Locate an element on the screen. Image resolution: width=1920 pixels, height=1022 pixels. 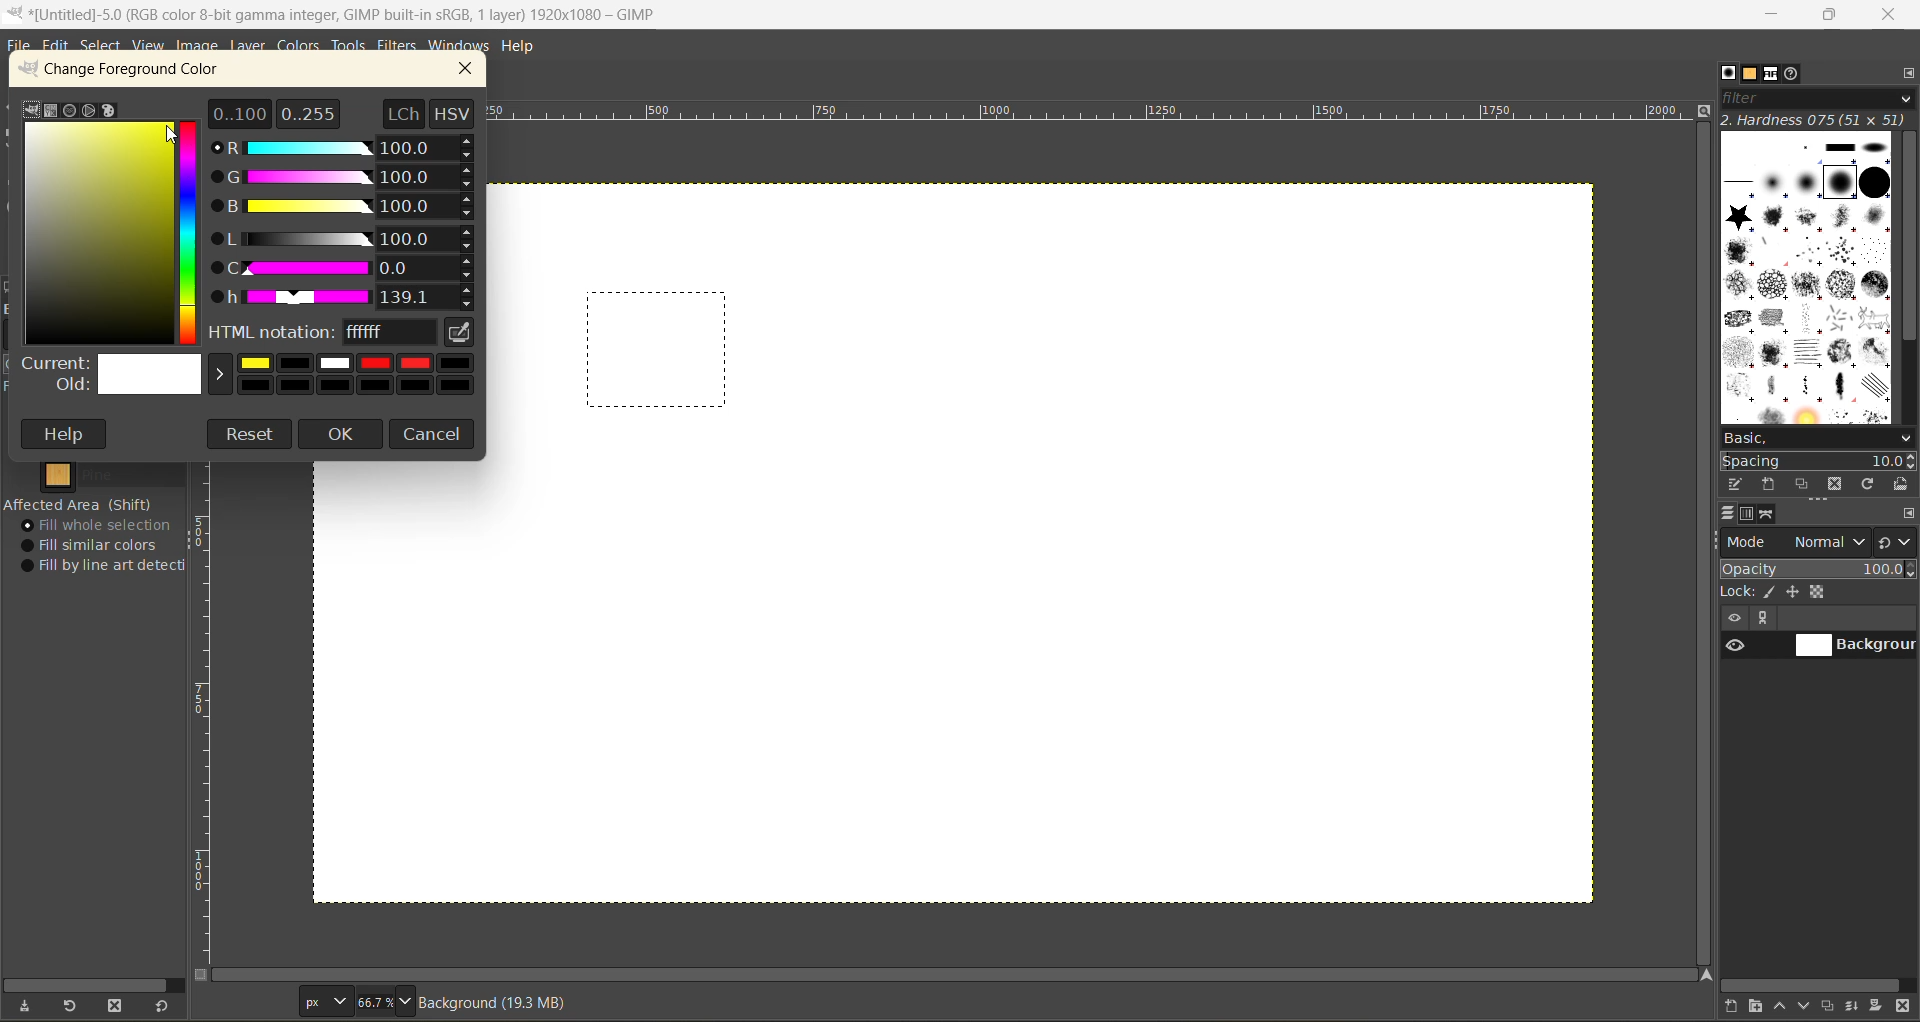
patterns is located at coordinates (1750, 76).